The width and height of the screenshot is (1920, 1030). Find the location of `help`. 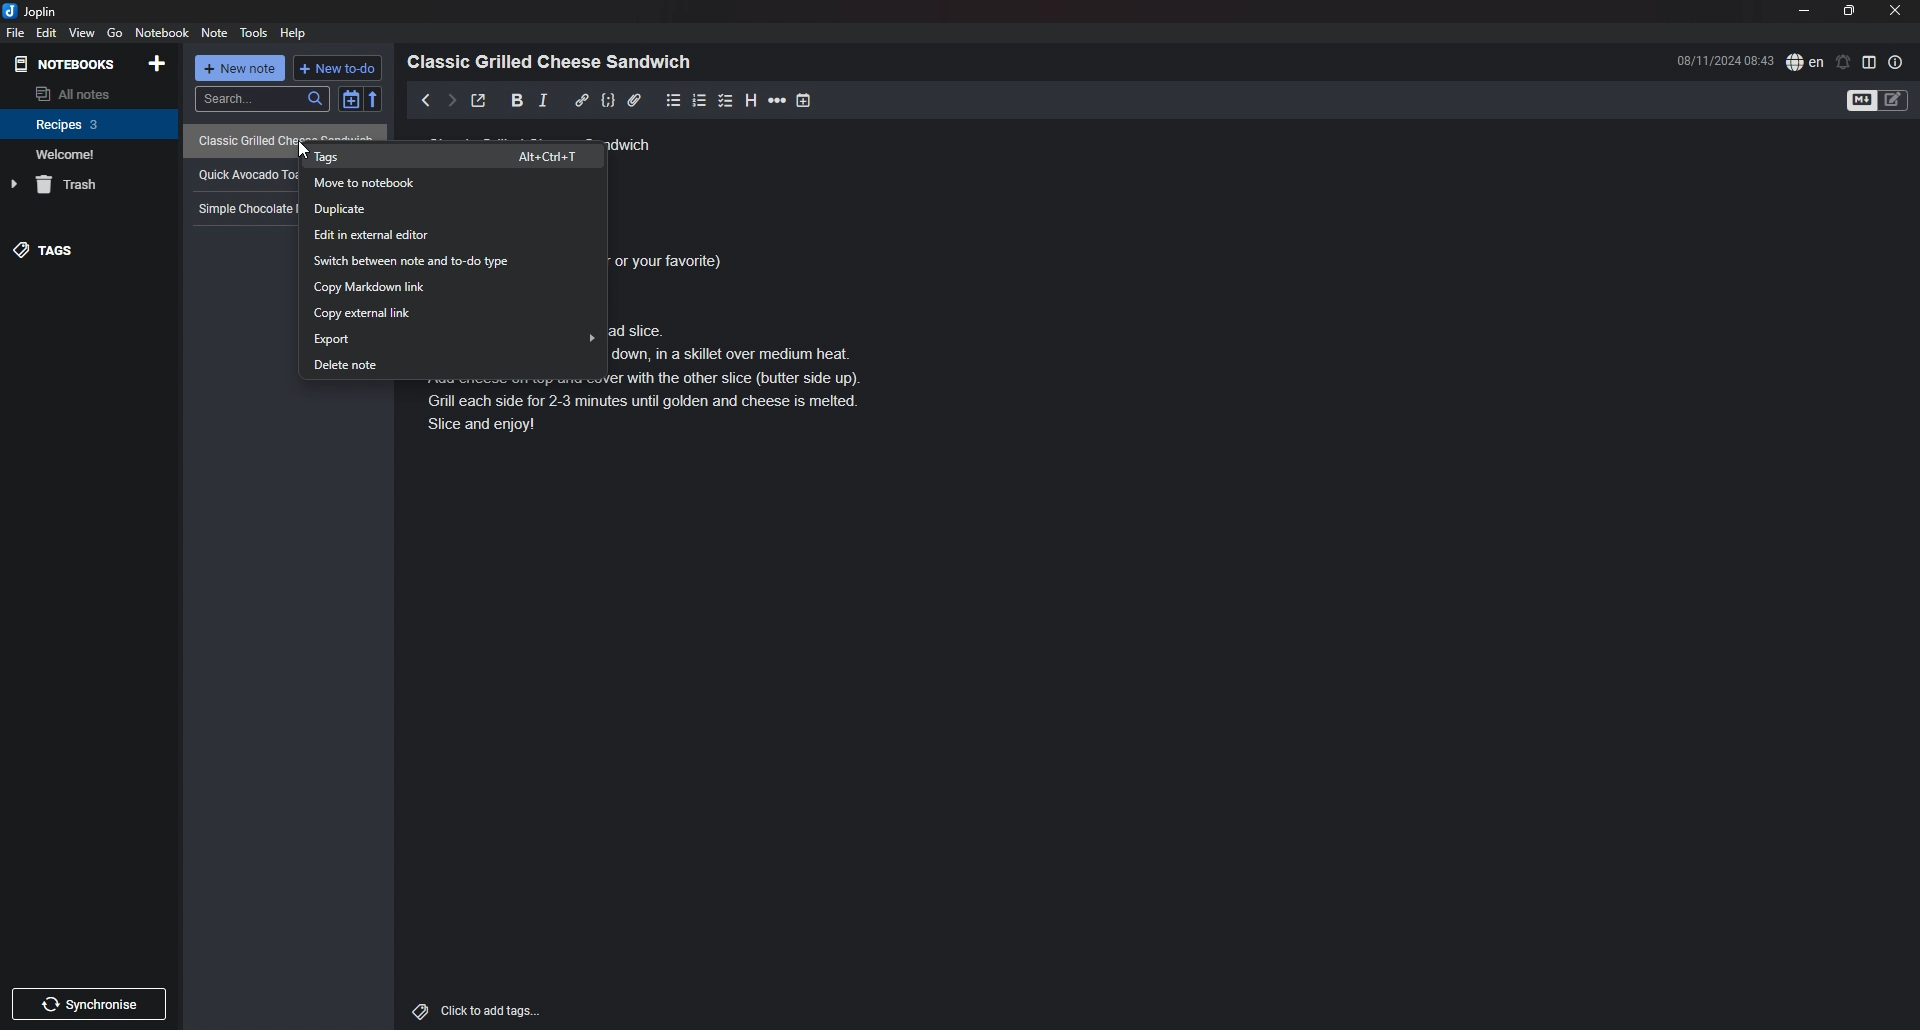

help is located at coordinates (296, 33).